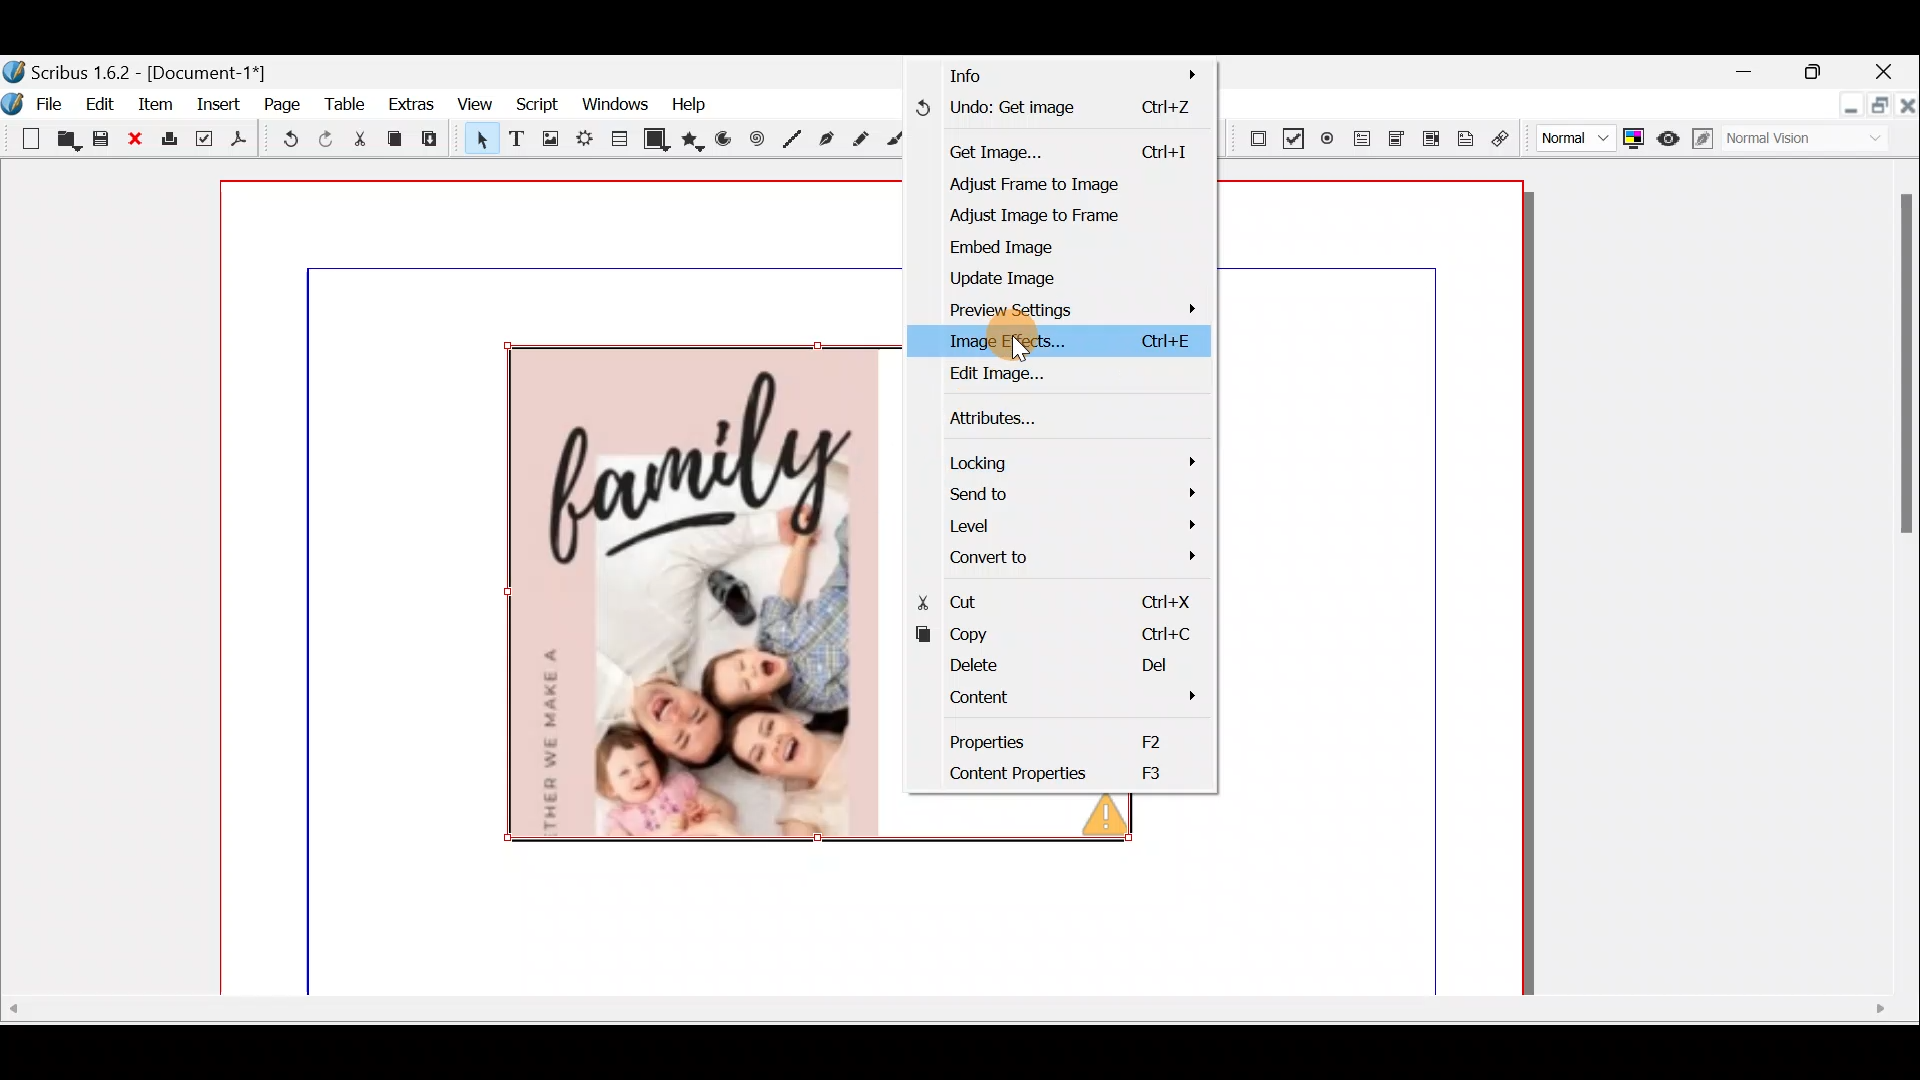 The width and height of the screenshot is (1920, 1080). I want to click on cursor, so click(1017, 343).